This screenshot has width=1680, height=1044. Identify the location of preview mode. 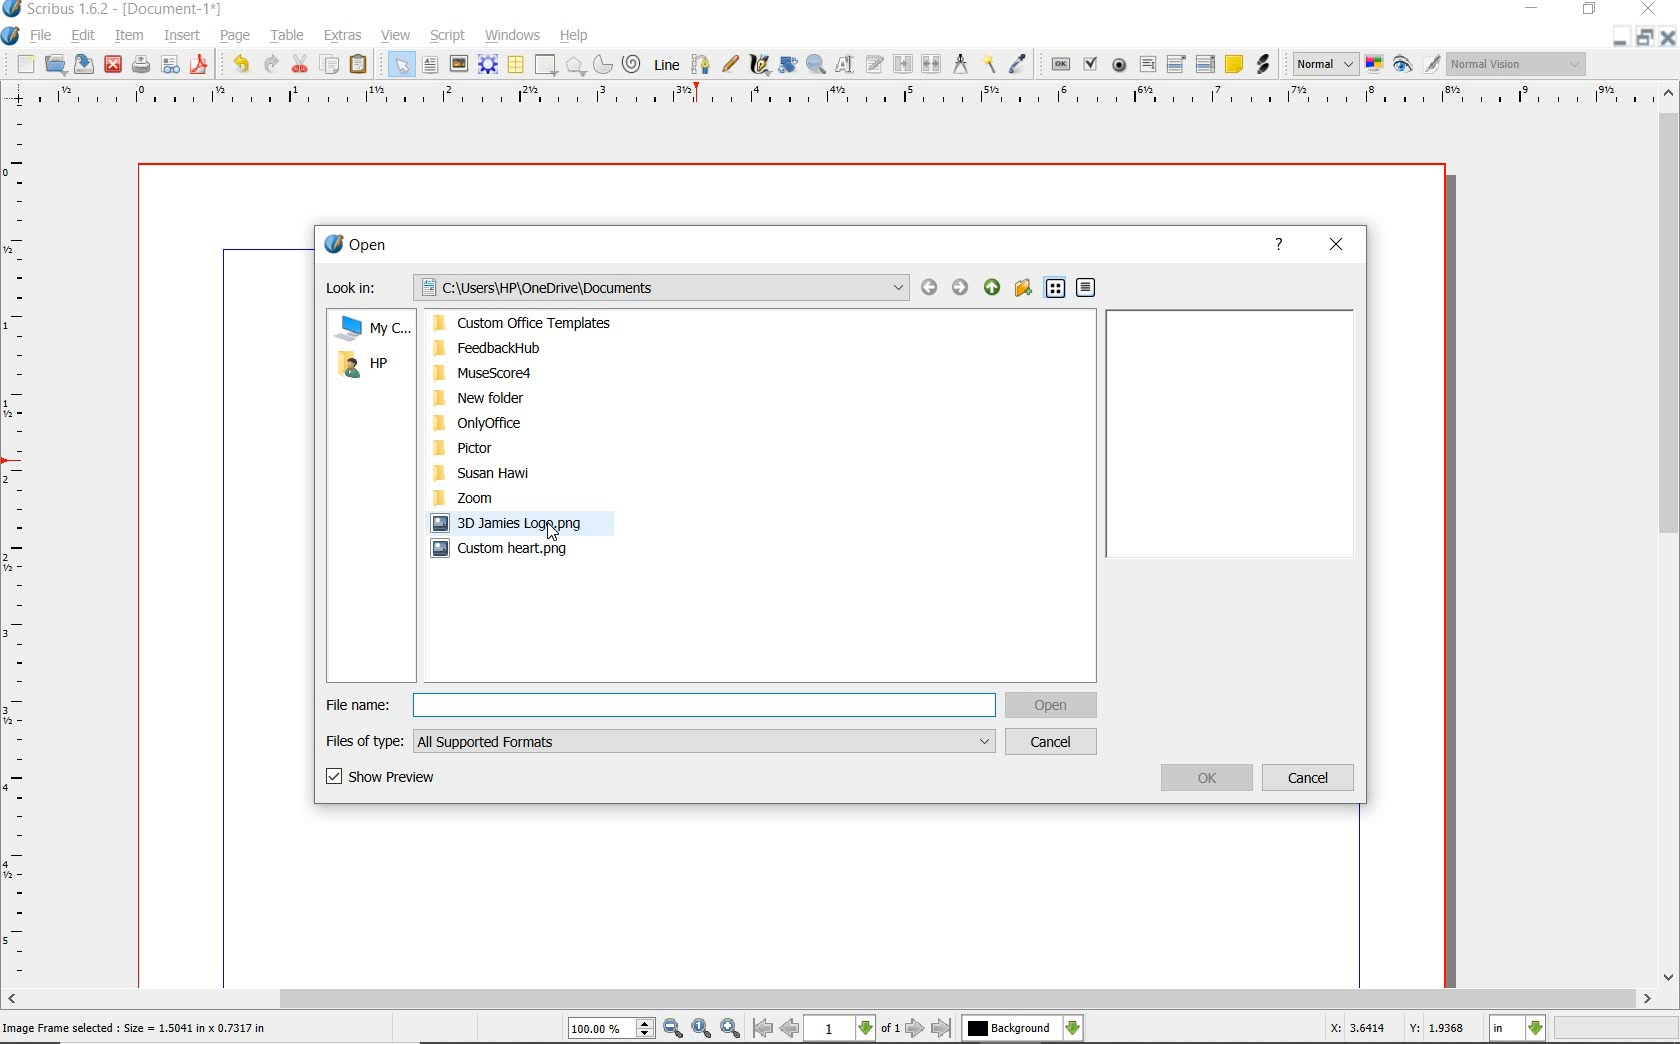
(1403, 66).